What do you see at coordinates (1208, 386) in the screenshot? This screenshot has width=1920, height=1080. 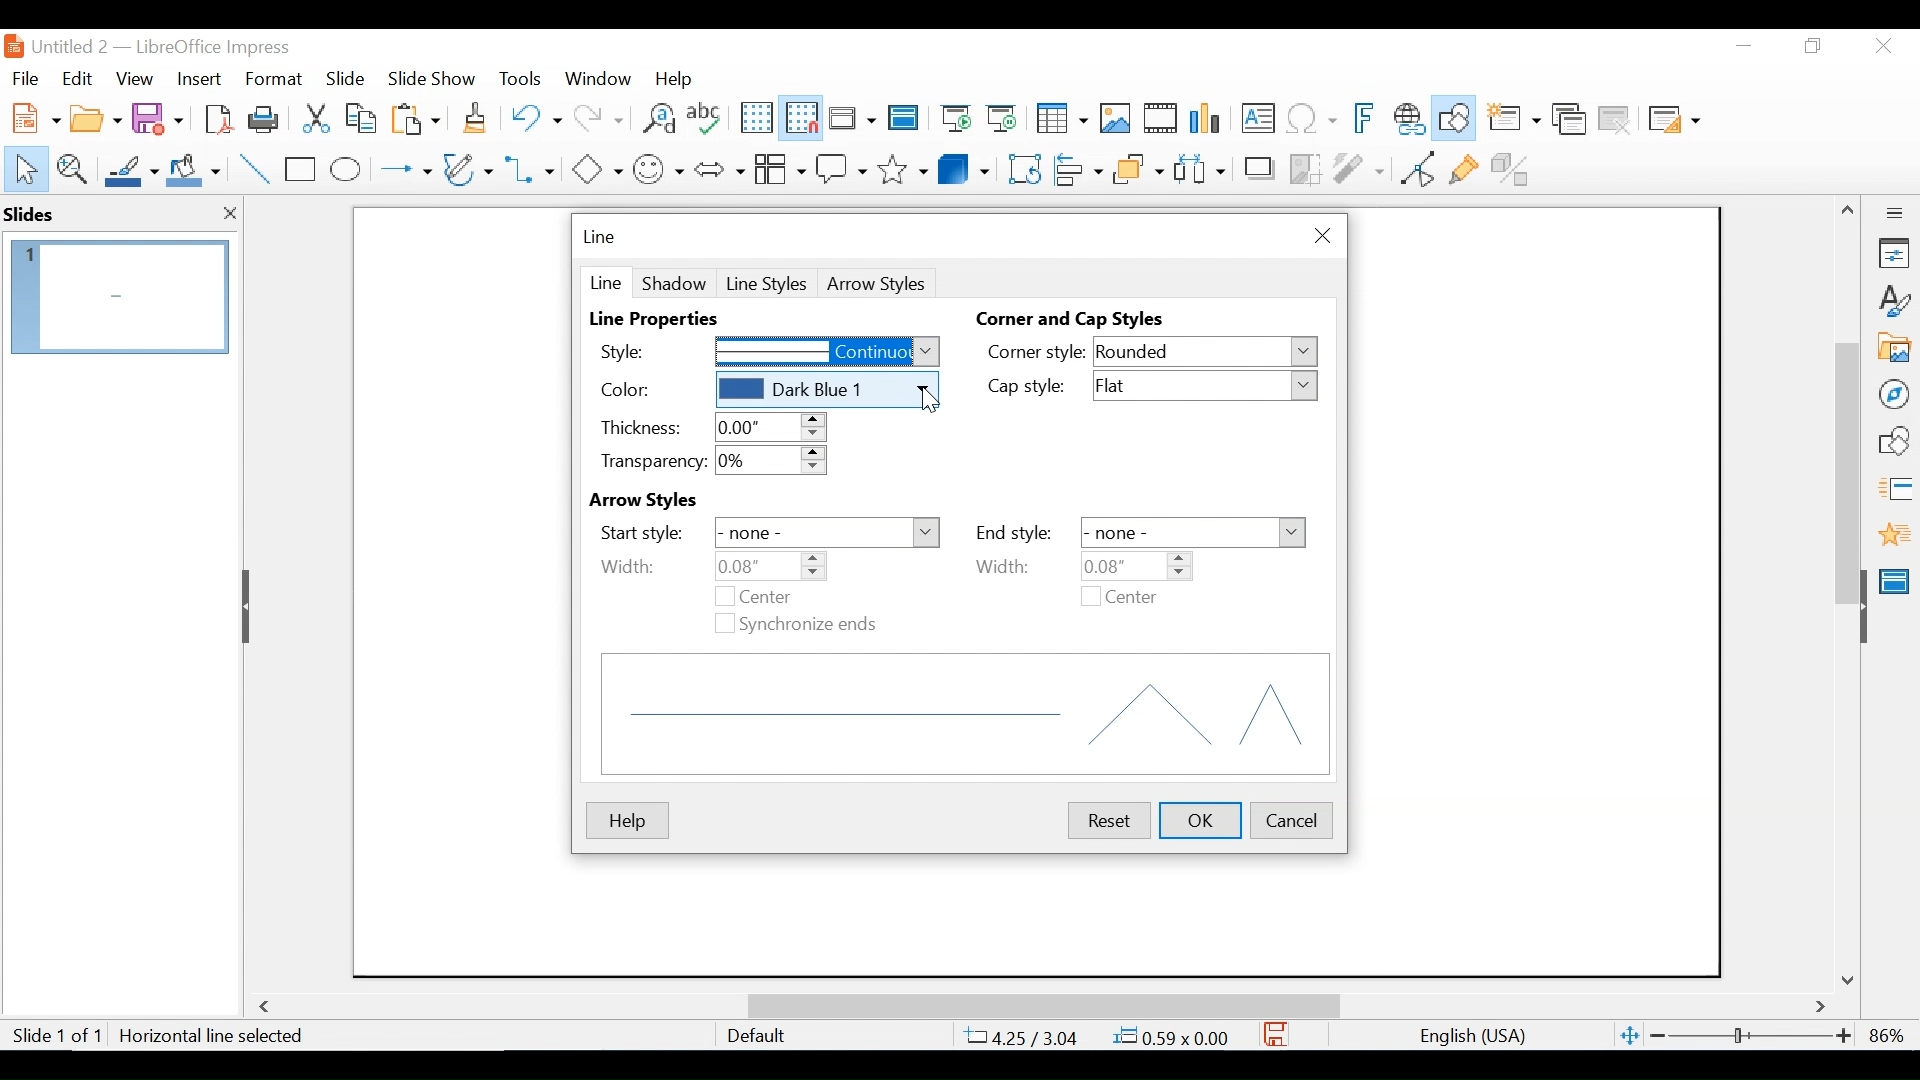 I see `Flat` at bounding box center [1208, 386].